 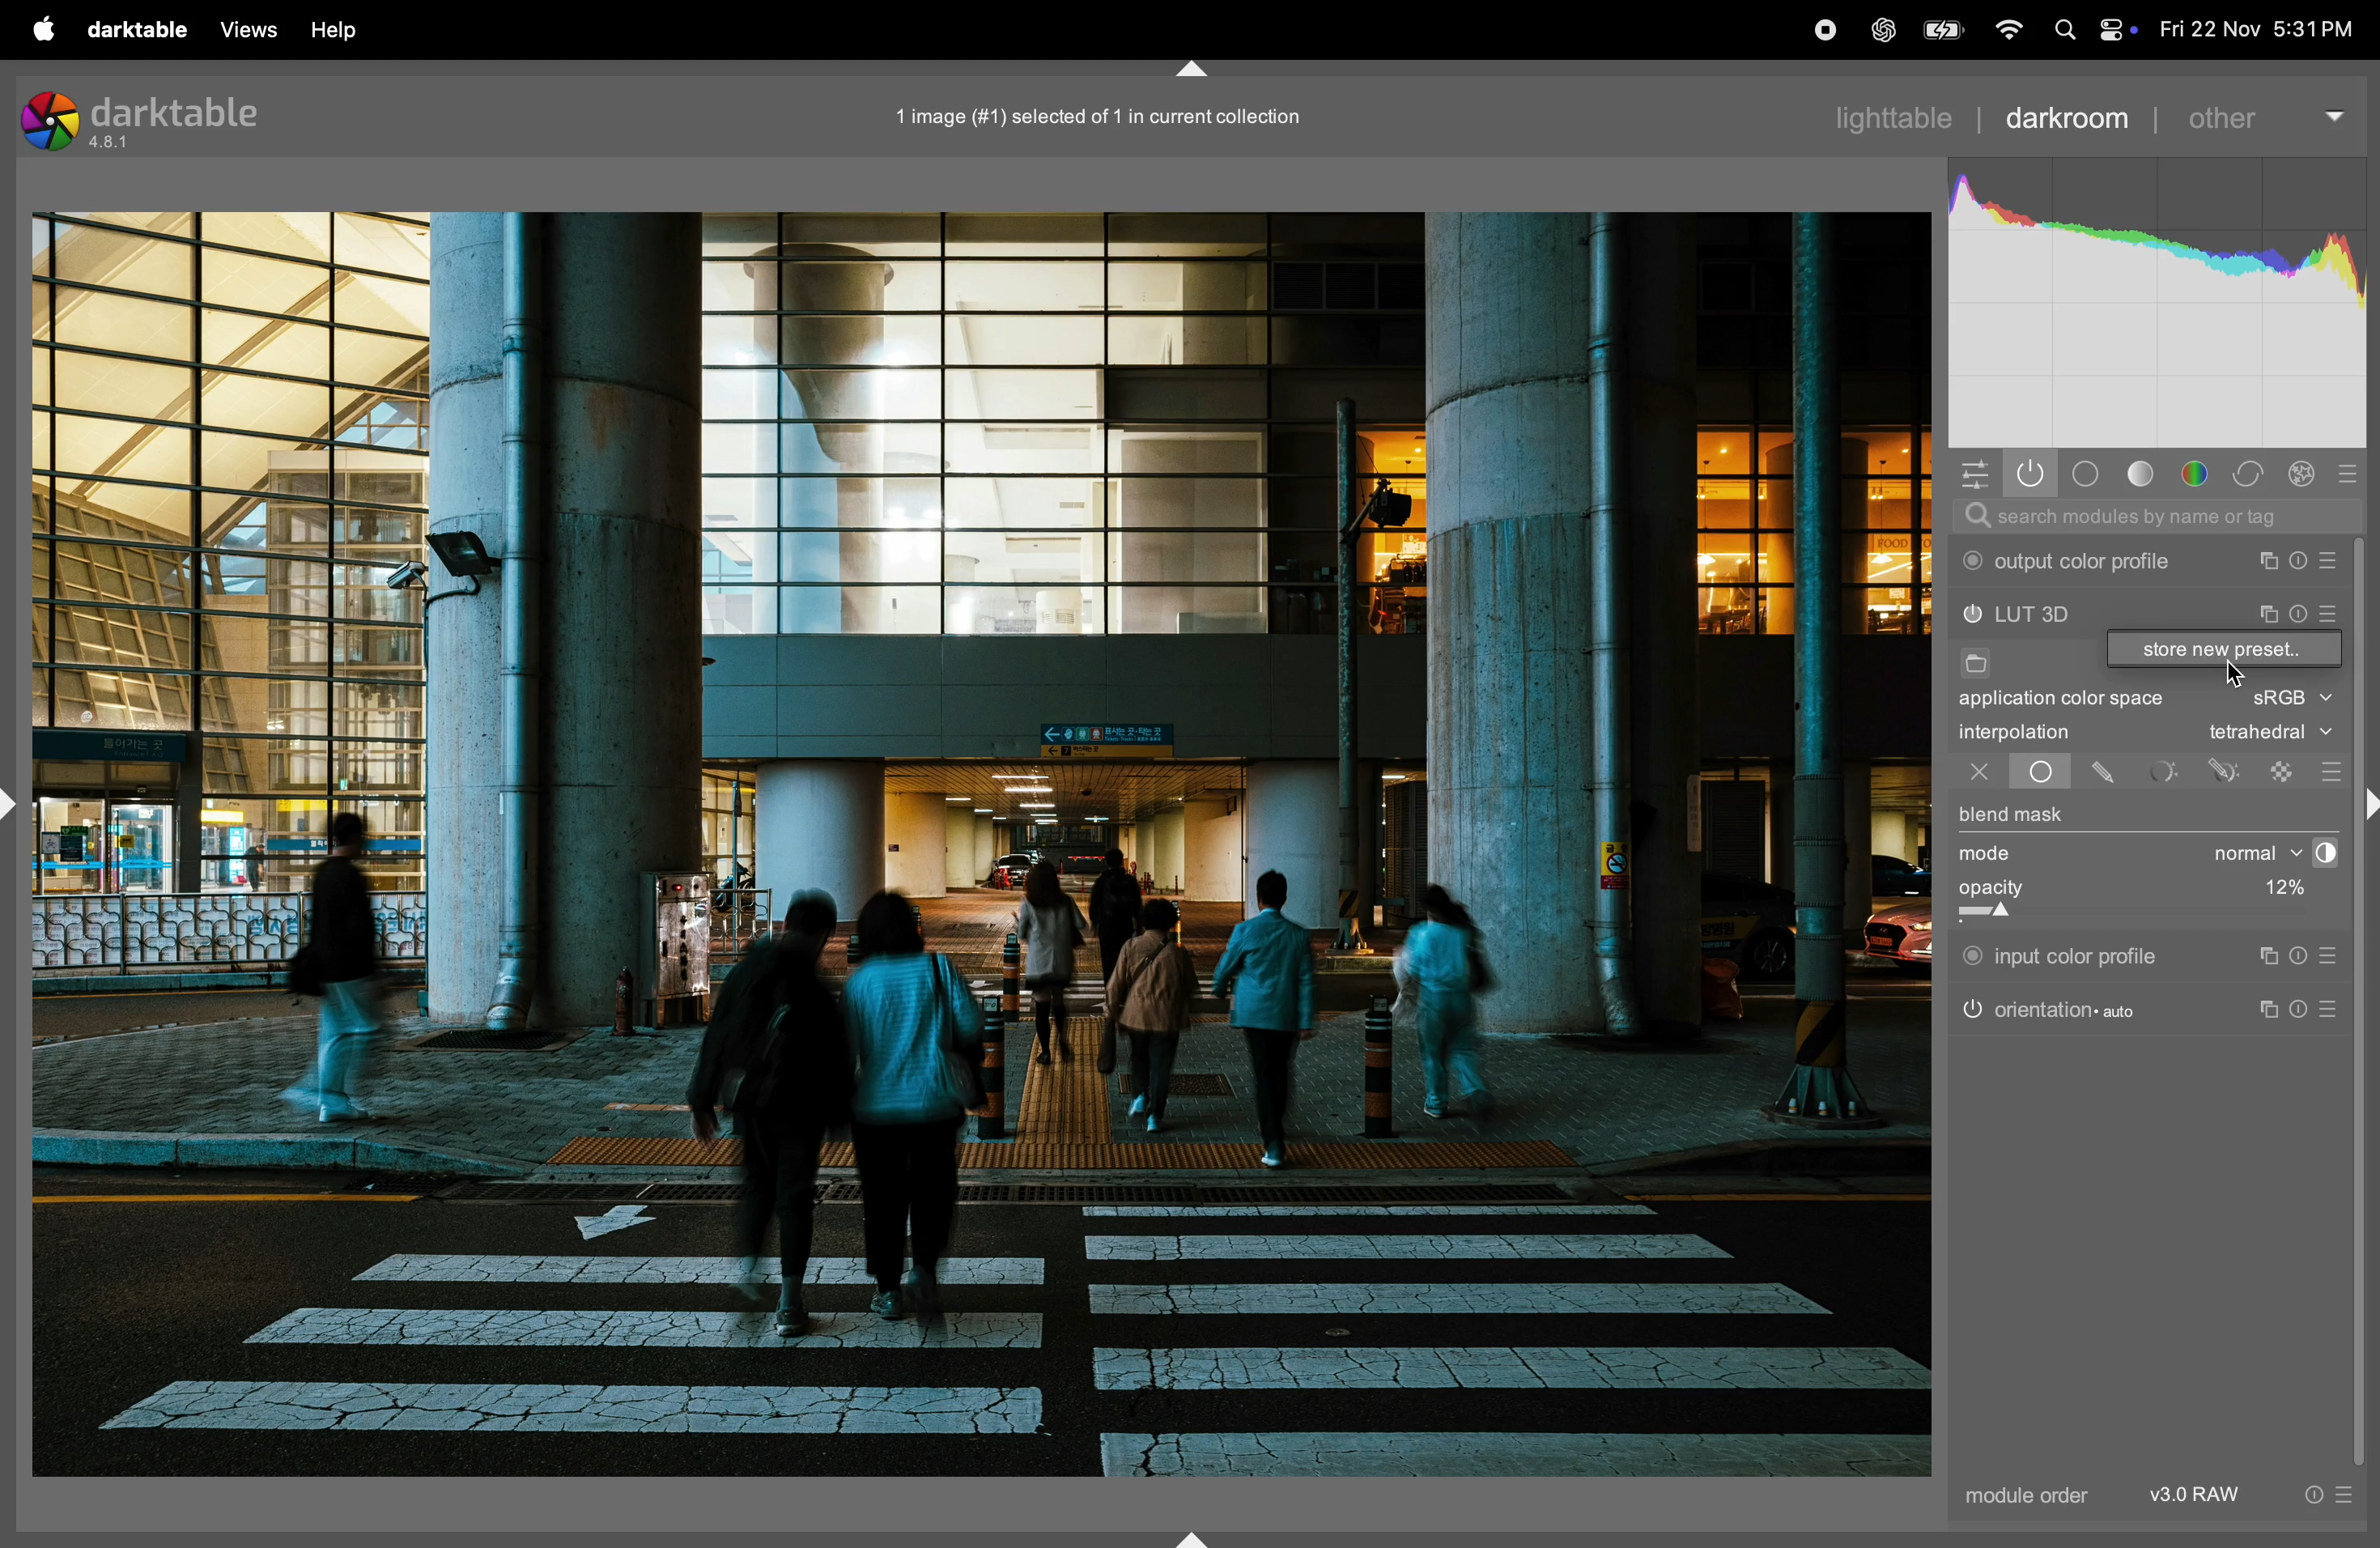 What do you see at coordinates (1940, 30) in the screenshot?
I see `battery` at bounding box center [1940, 30].